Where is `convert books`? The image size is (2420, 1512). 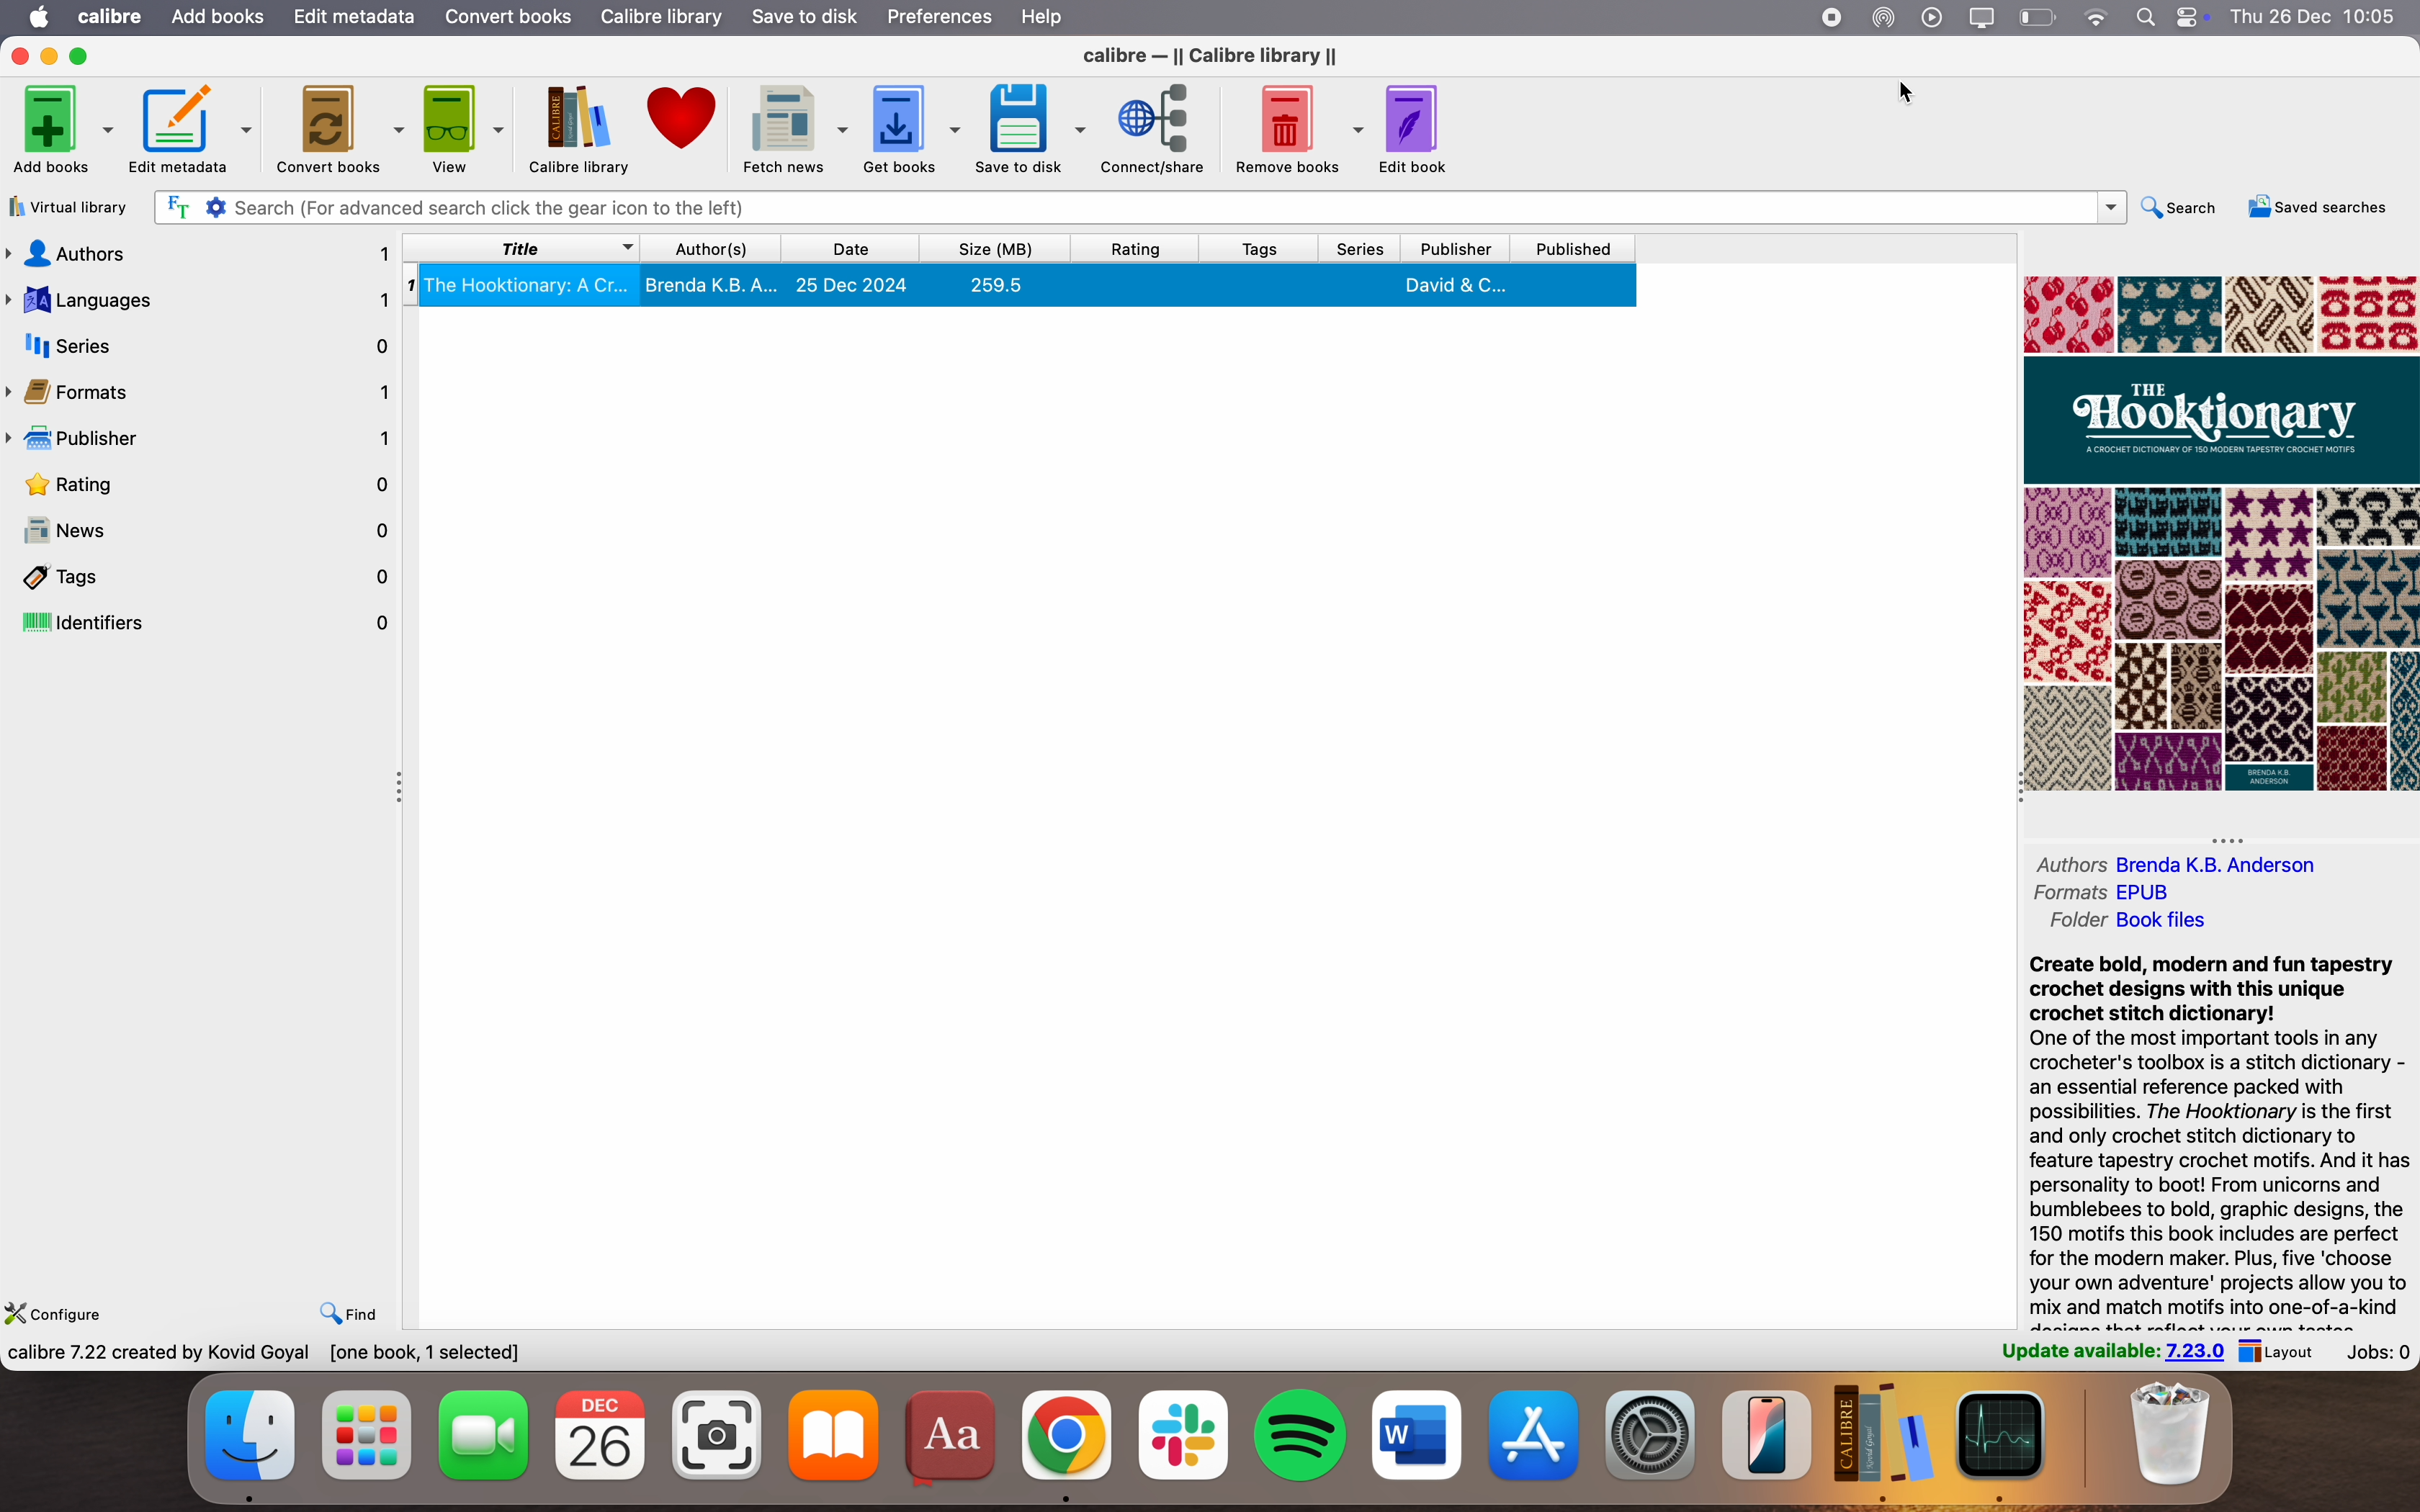
convert books is located at coordinates (339, 130).